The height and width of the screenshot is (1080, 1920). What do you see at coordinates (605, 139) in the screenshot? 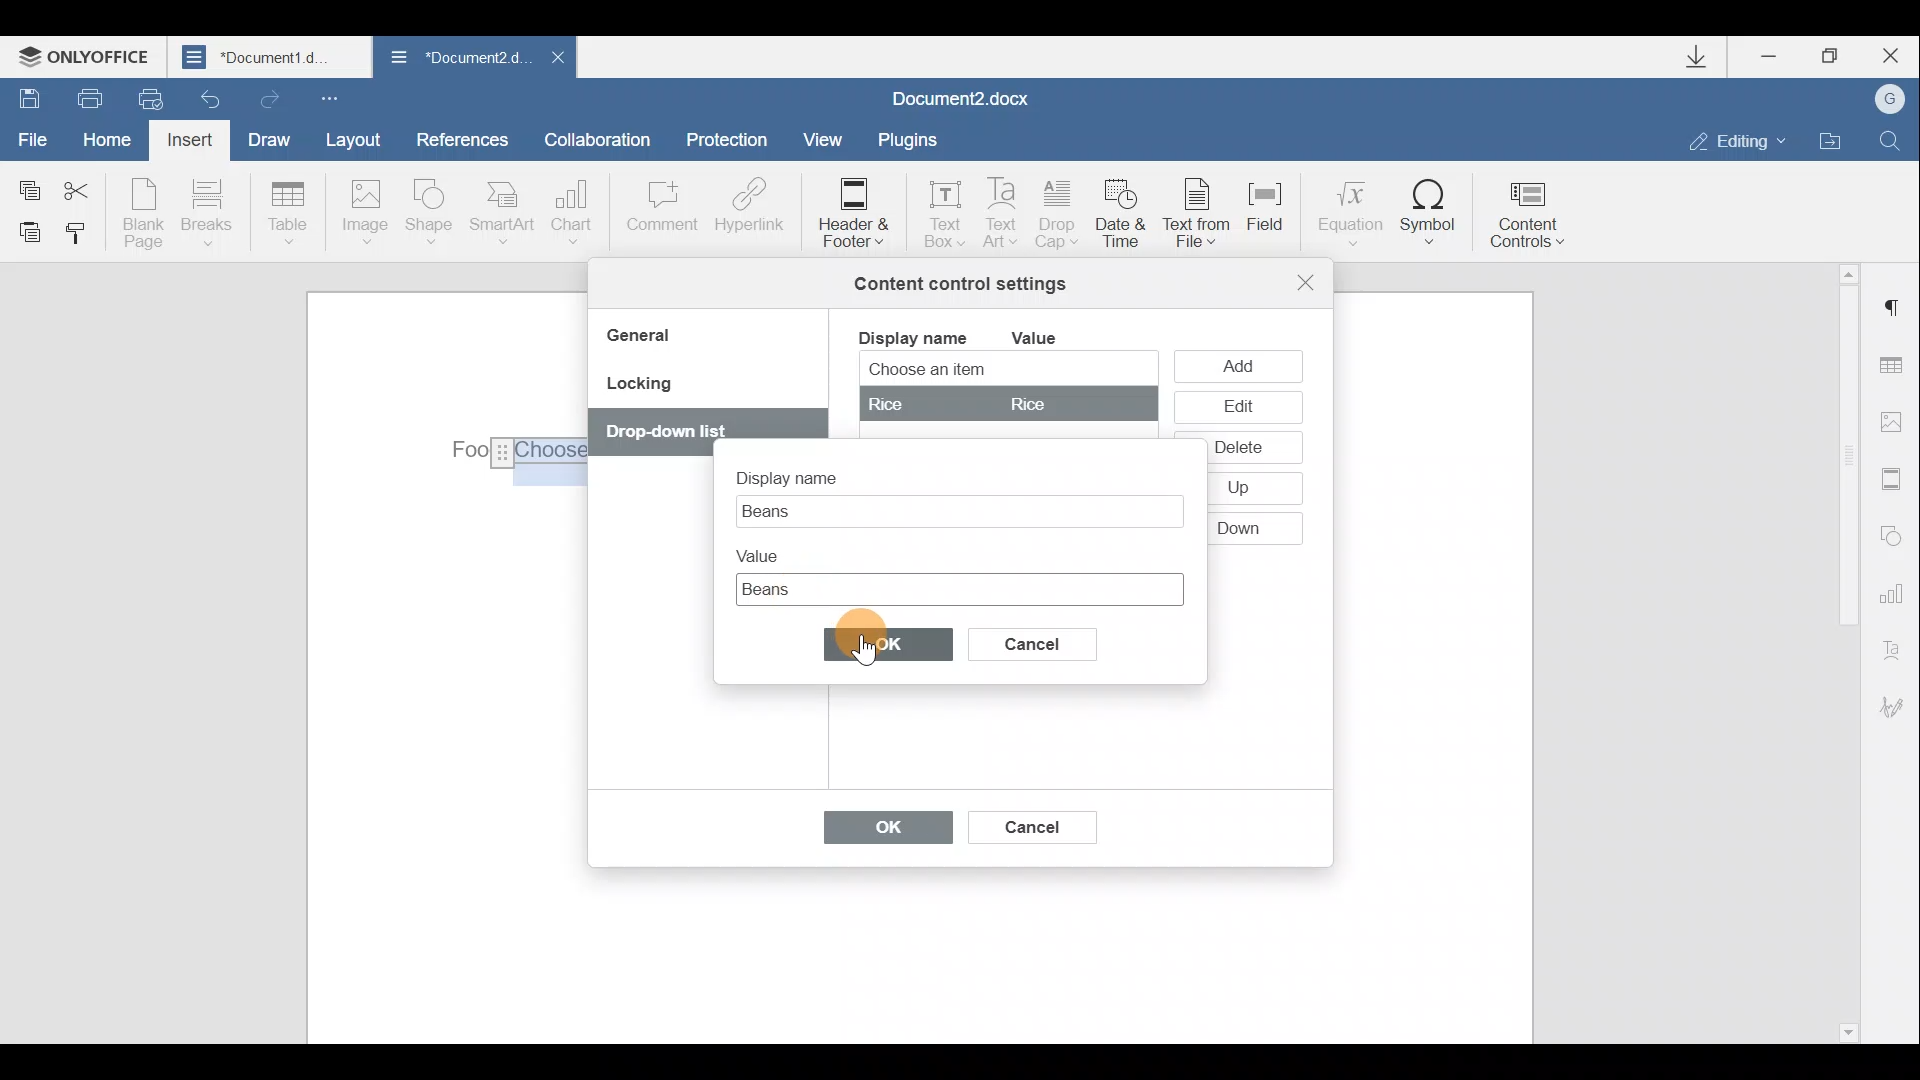
I see `Collaboration` at bounding box center [605, 139].